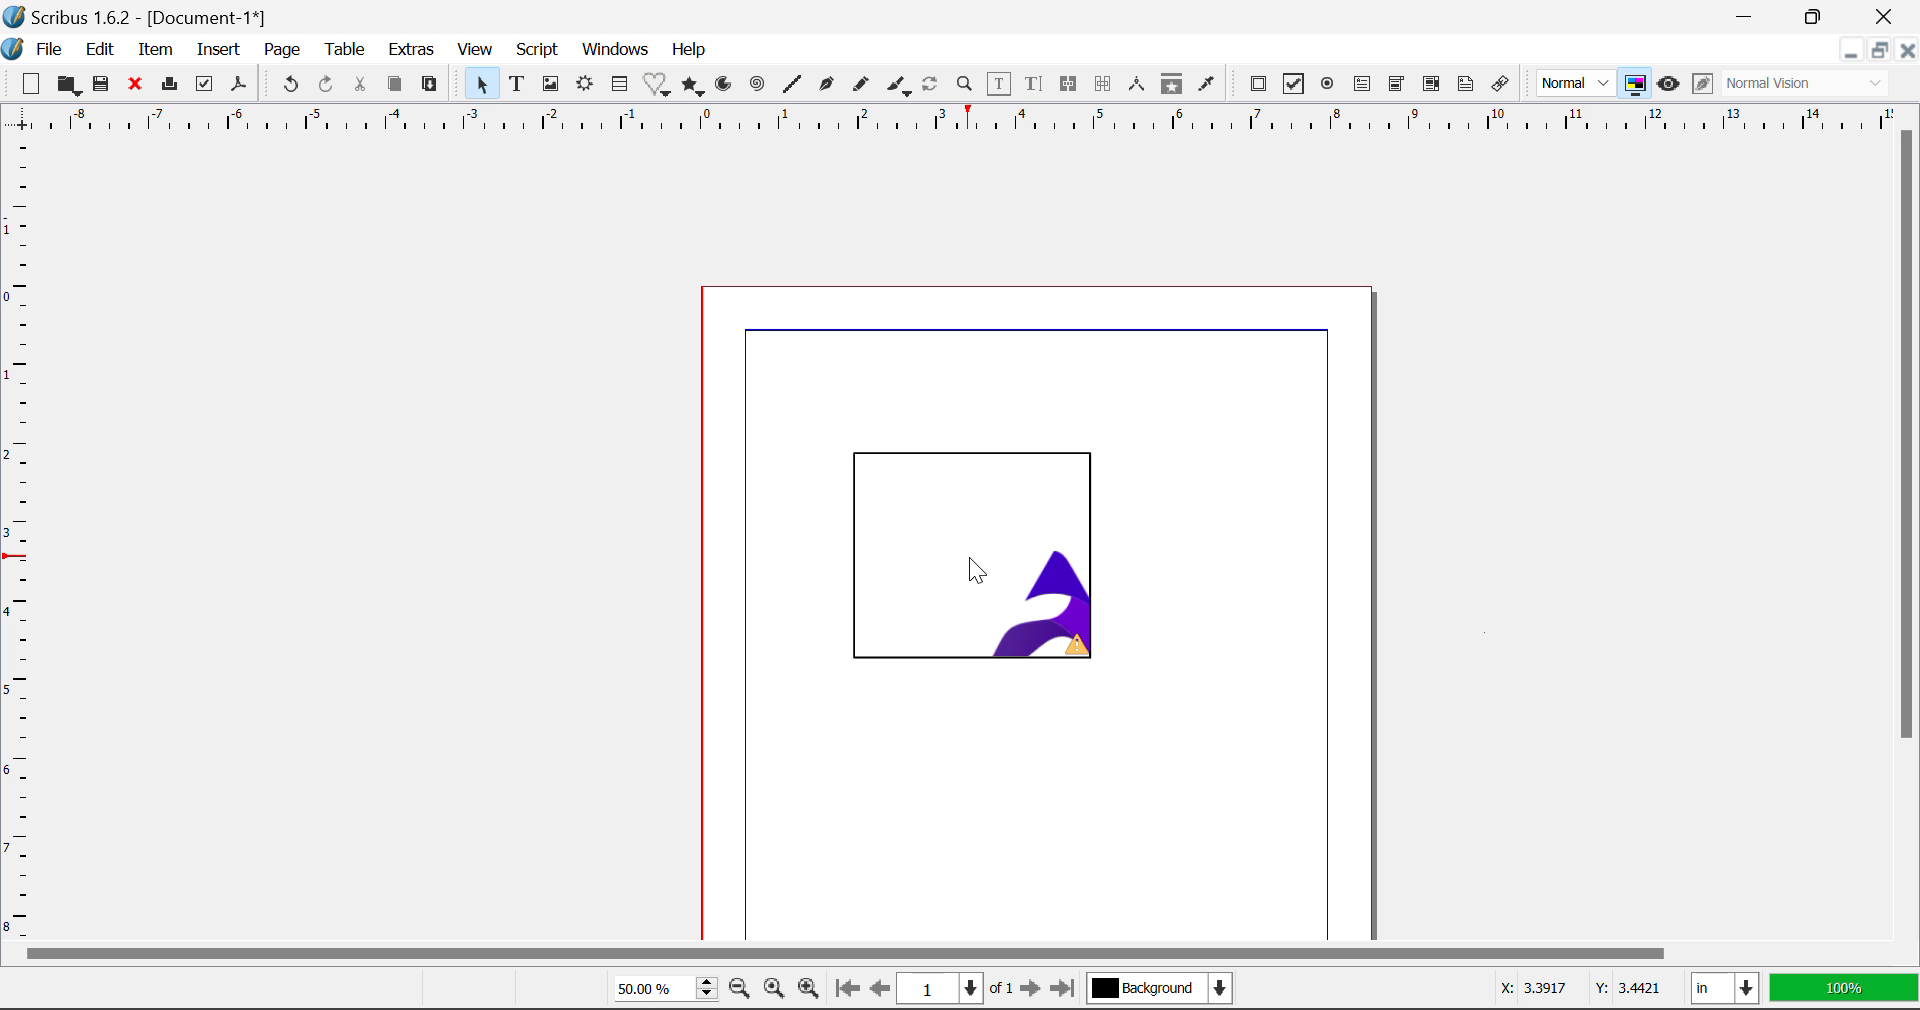  Describe the element at coordinates (1103, 84) in the screenshot. I see `Unlink Text Frames` at that location.